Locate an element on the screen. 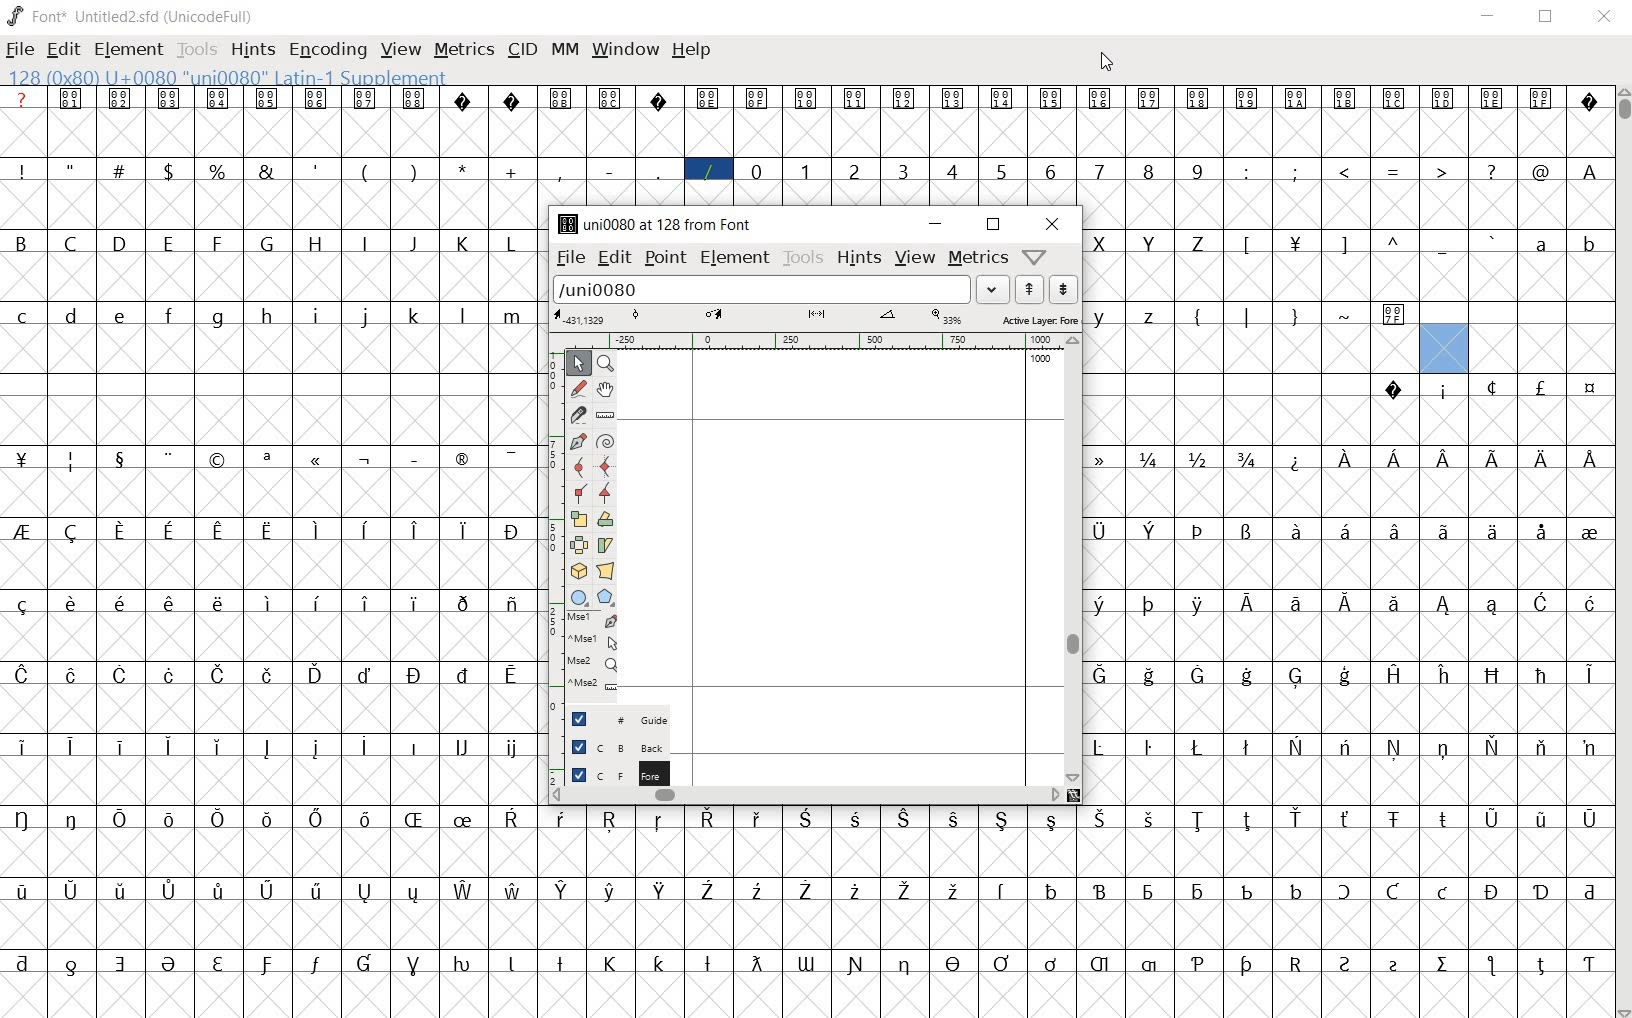  glyph is located at coordinates (1149, 965).